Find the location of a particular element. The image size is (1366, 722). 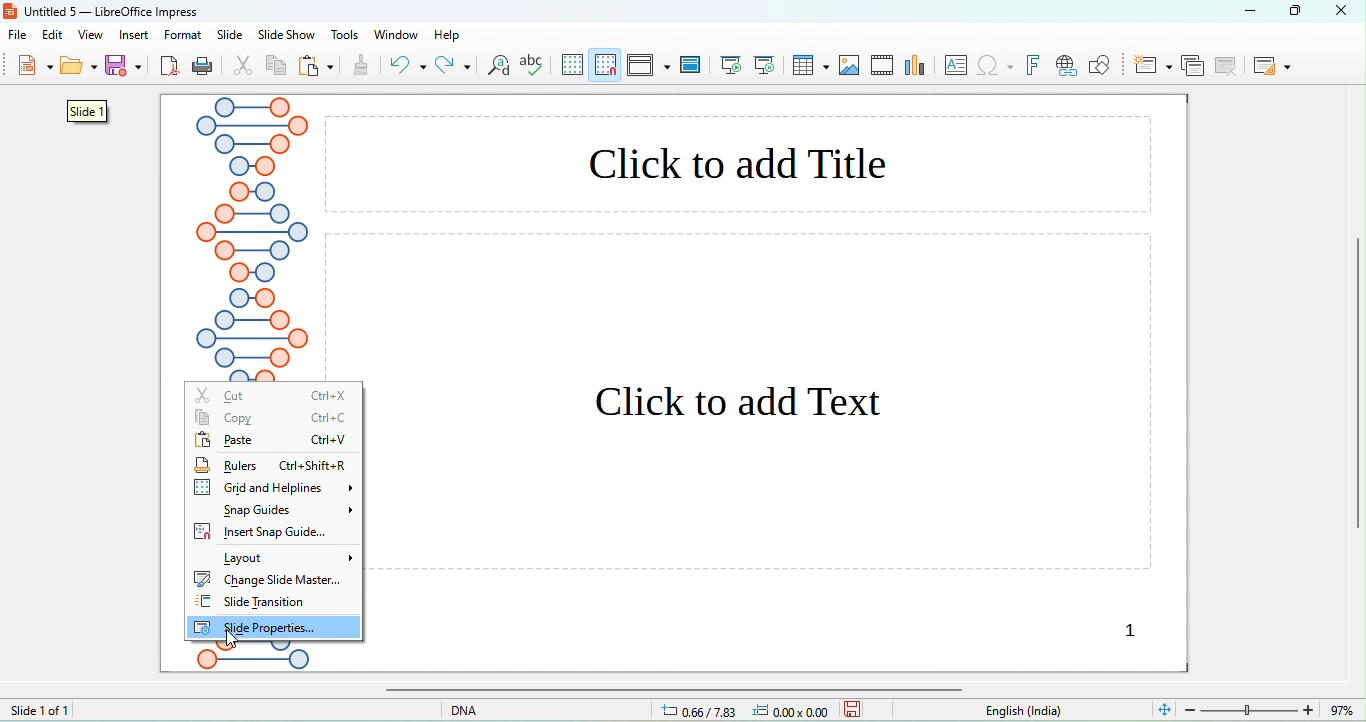

hyperlink is located at coordinates (1065, 67).